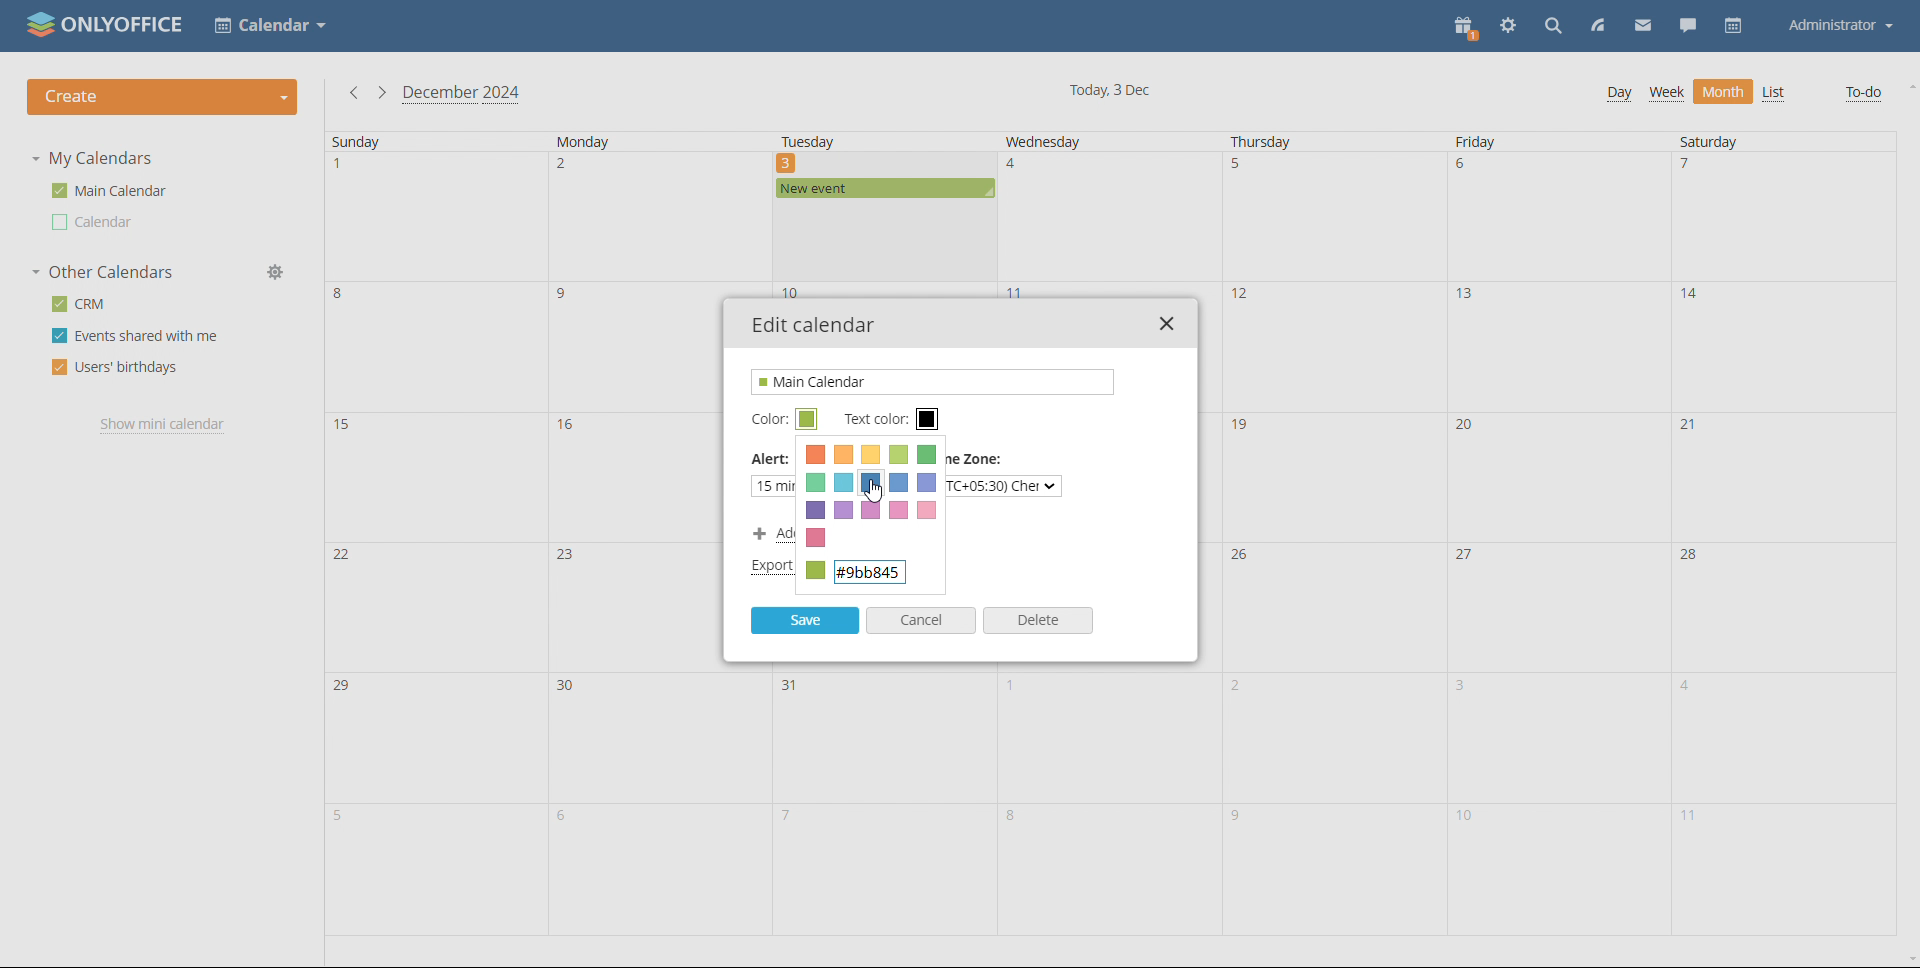  What do you see at coordinates (162, 98) in the screenshot?
I see `create` at bounding box center [162, 98].